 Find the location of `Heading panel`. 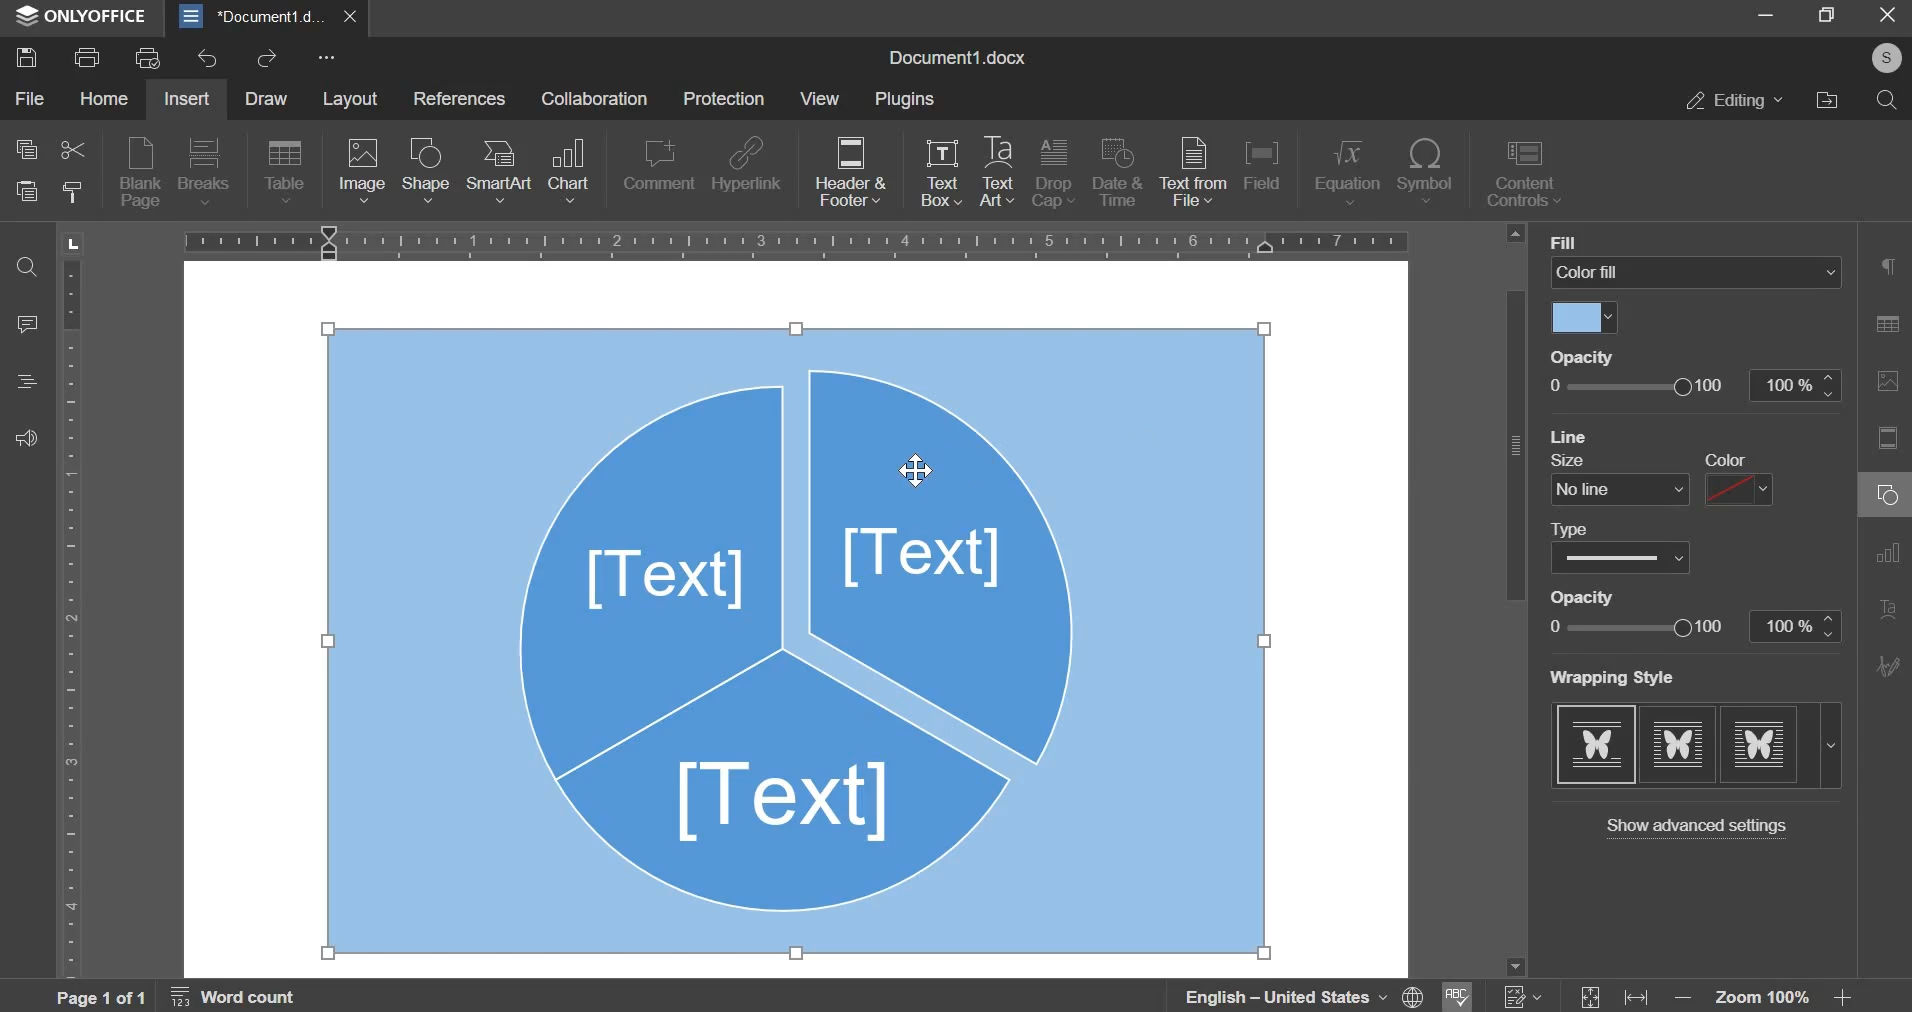

Heading panel is located at coordinates (31, 380).